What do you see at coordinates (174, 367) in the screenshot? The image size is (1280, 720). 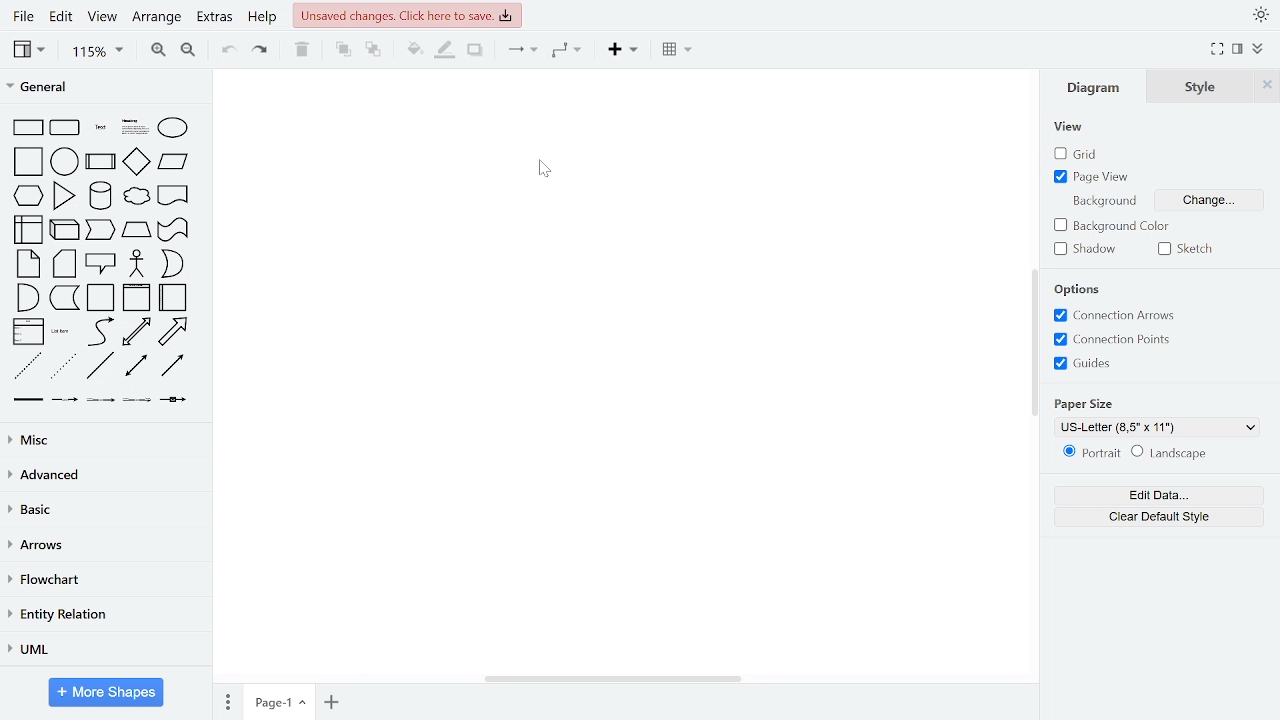 I see `directional connector` at bounding box center [174, 367].